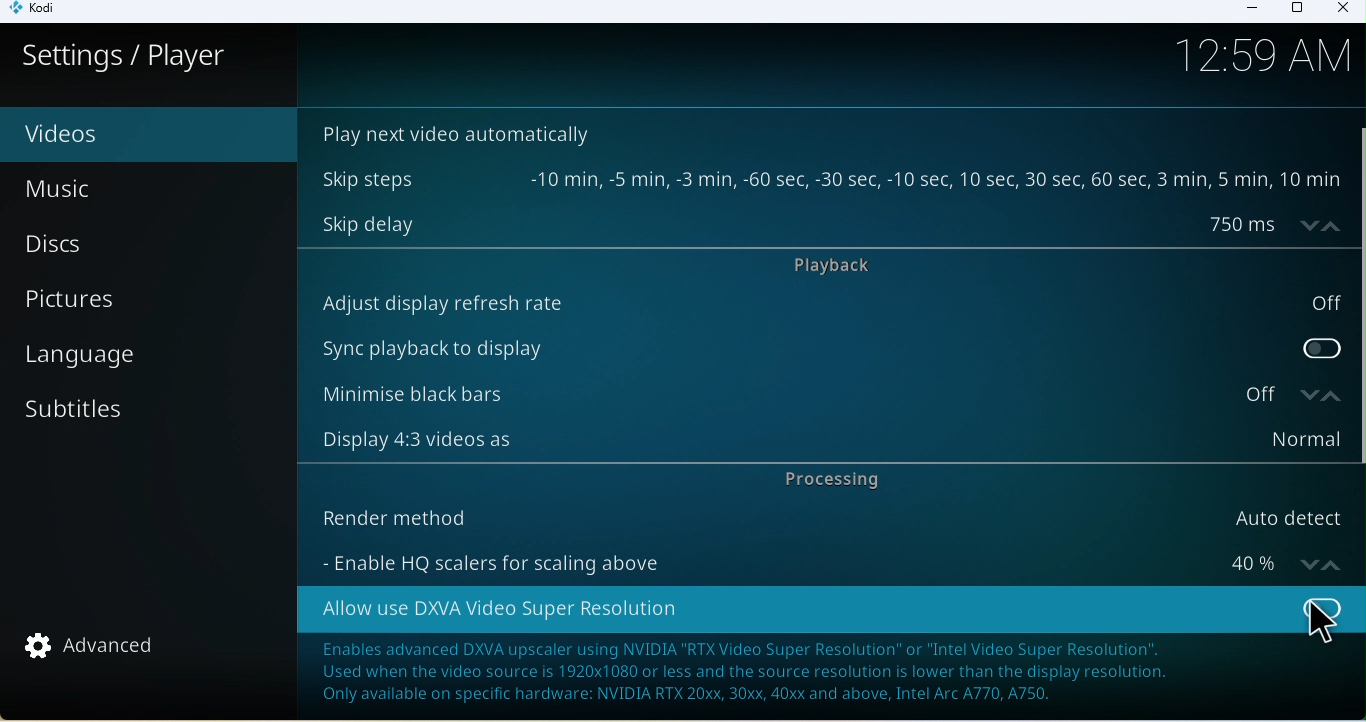 Image resolution: width=1366 pixels, height=722 pixels. Describe the element at coordinates (828, 179) in the screenshot. I see `Skip steps` at that location.